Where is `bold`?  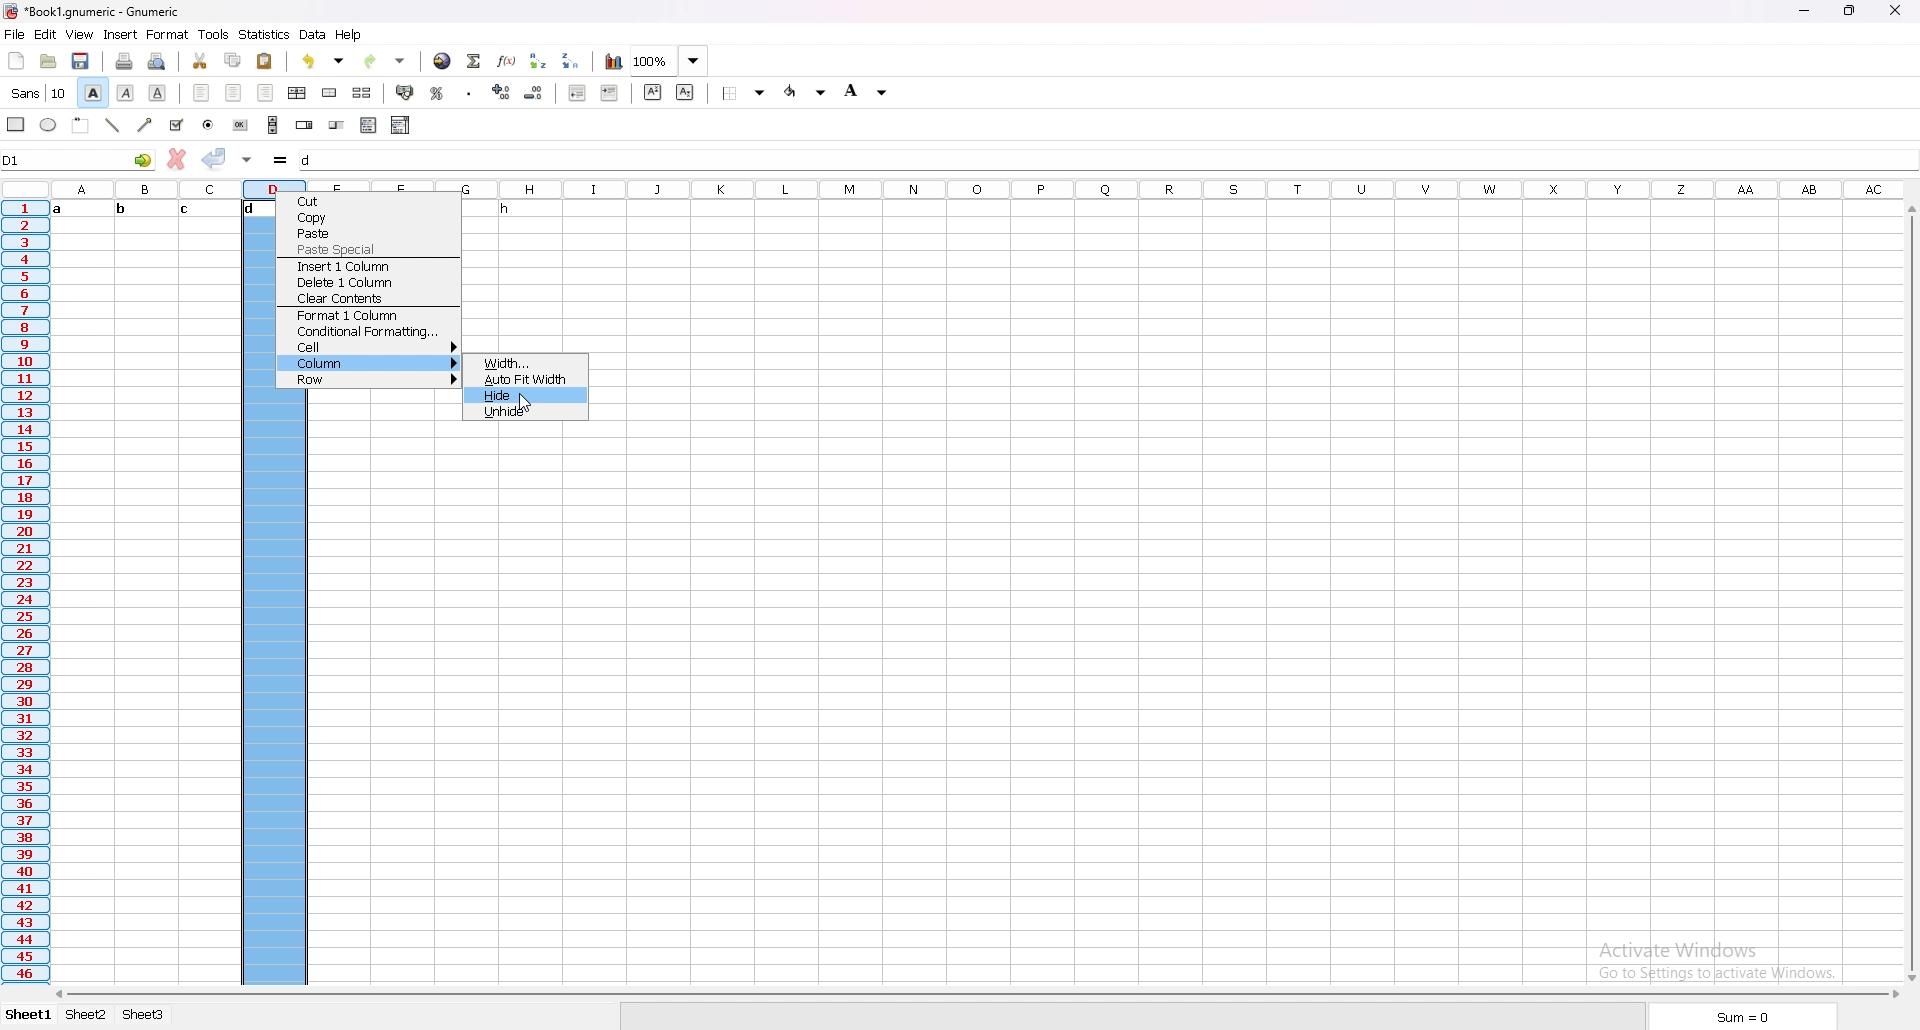 bold is located at coordinates (92, 92).